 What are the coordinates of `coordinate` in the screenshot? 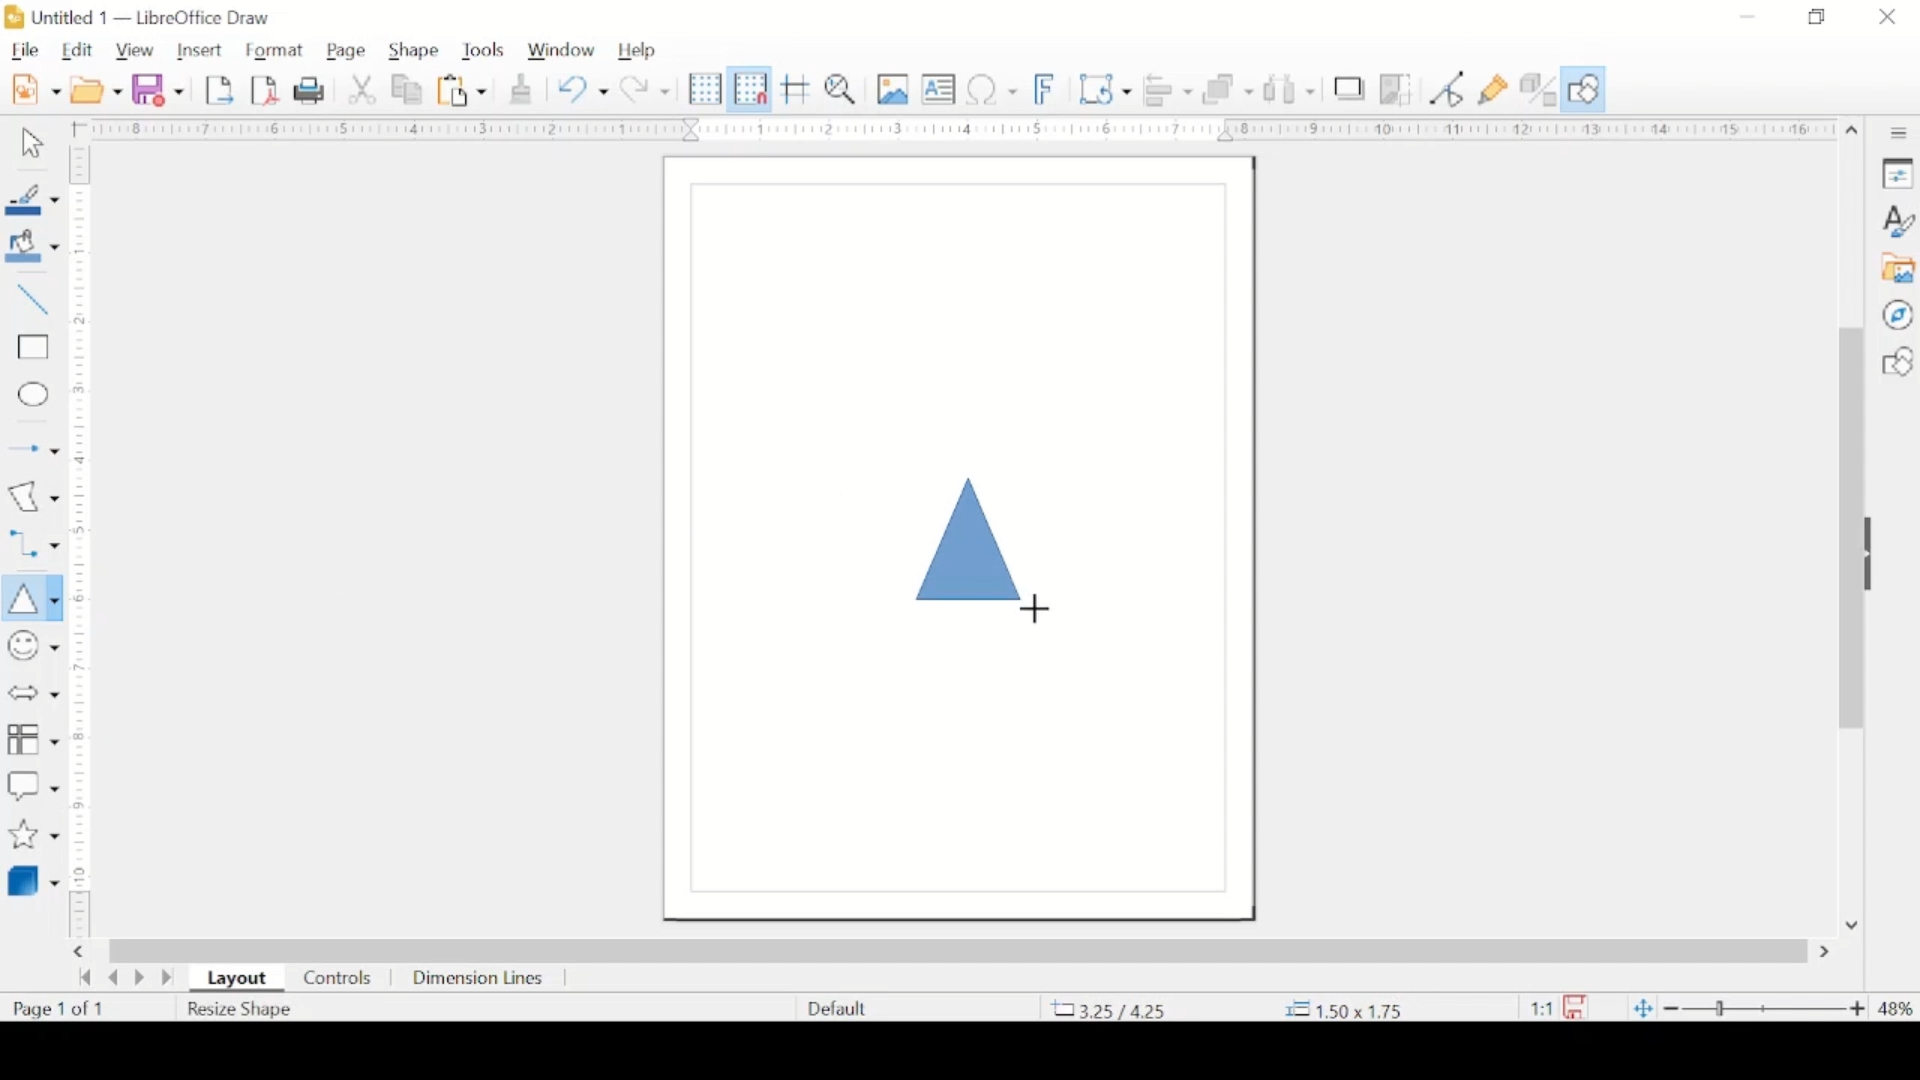 It's located at (1344, 1009).